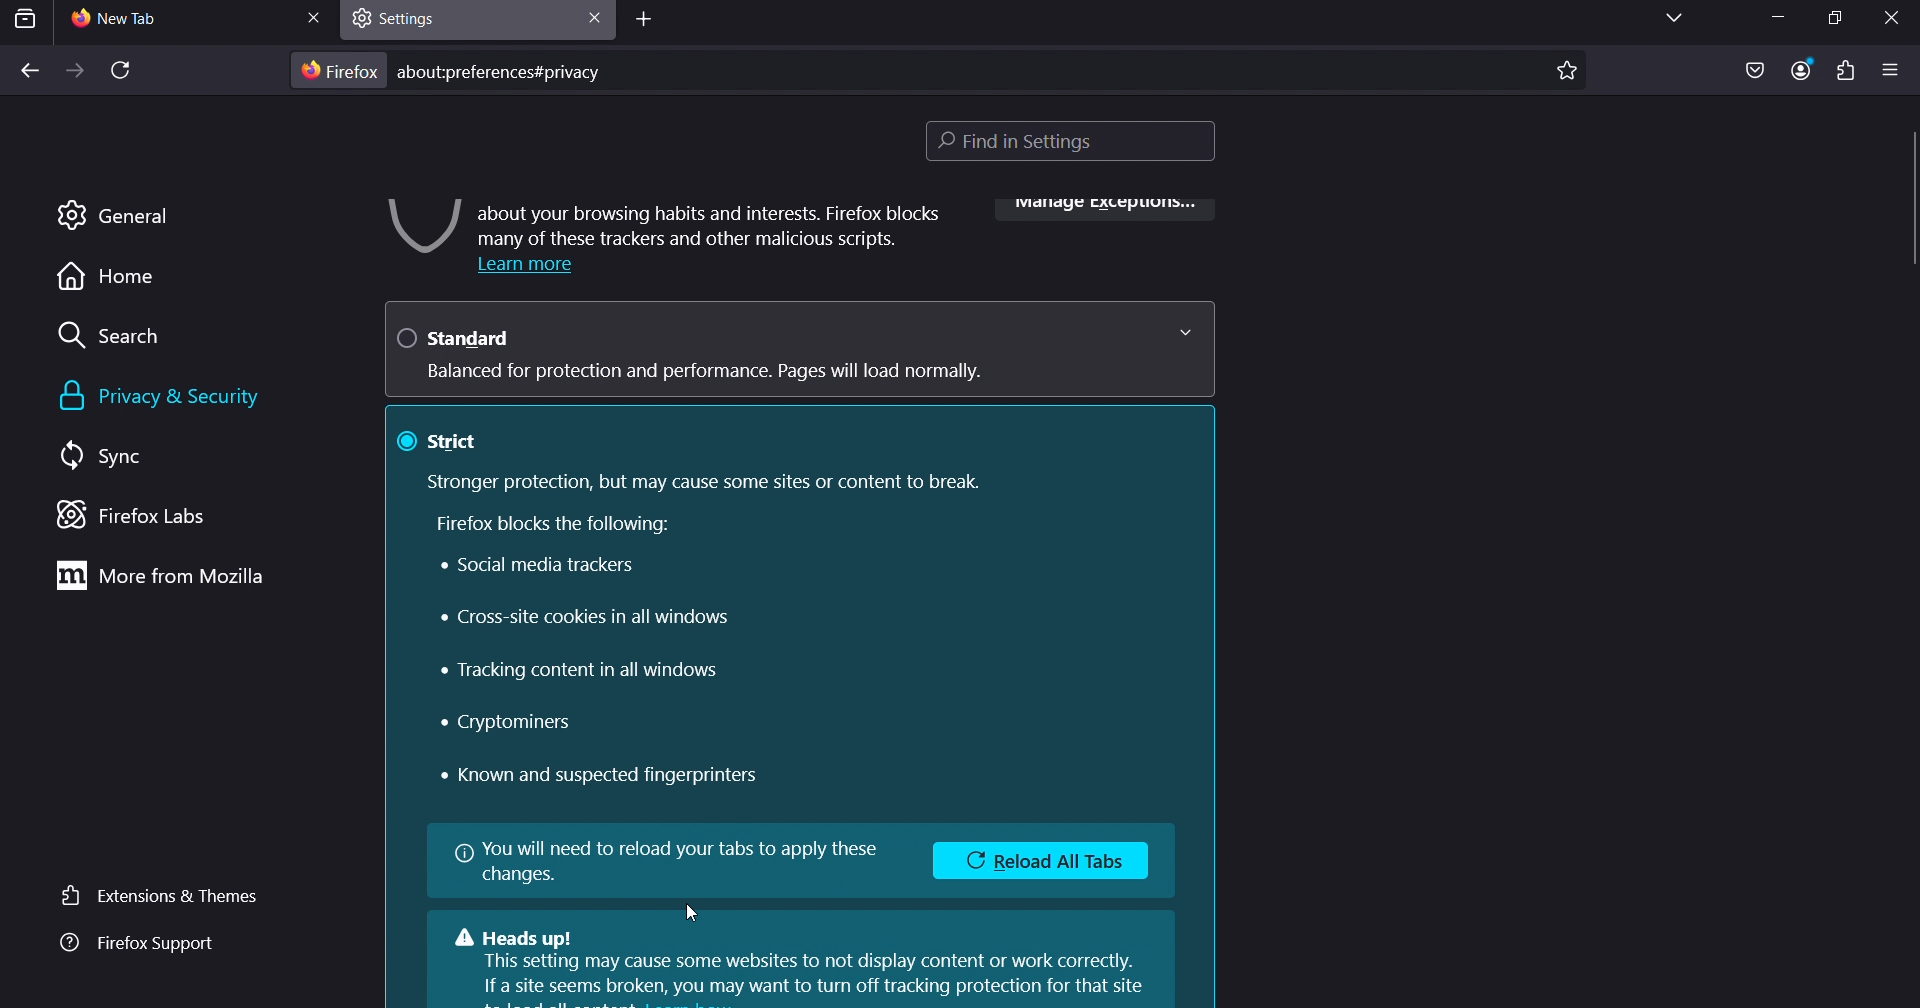  I want to click on general, so click(113, 213).